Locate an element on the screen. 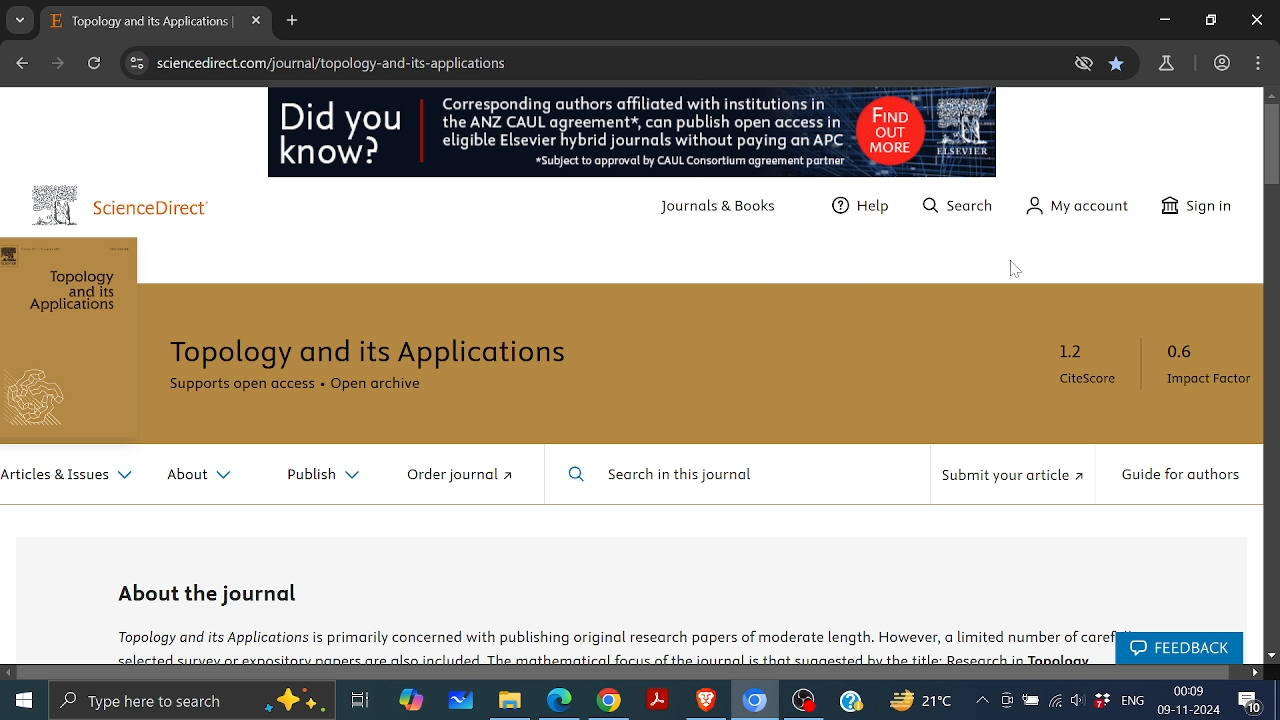 This screenshot has width=1280, height=720. Journals & Books is located at coordinates (725, 210).